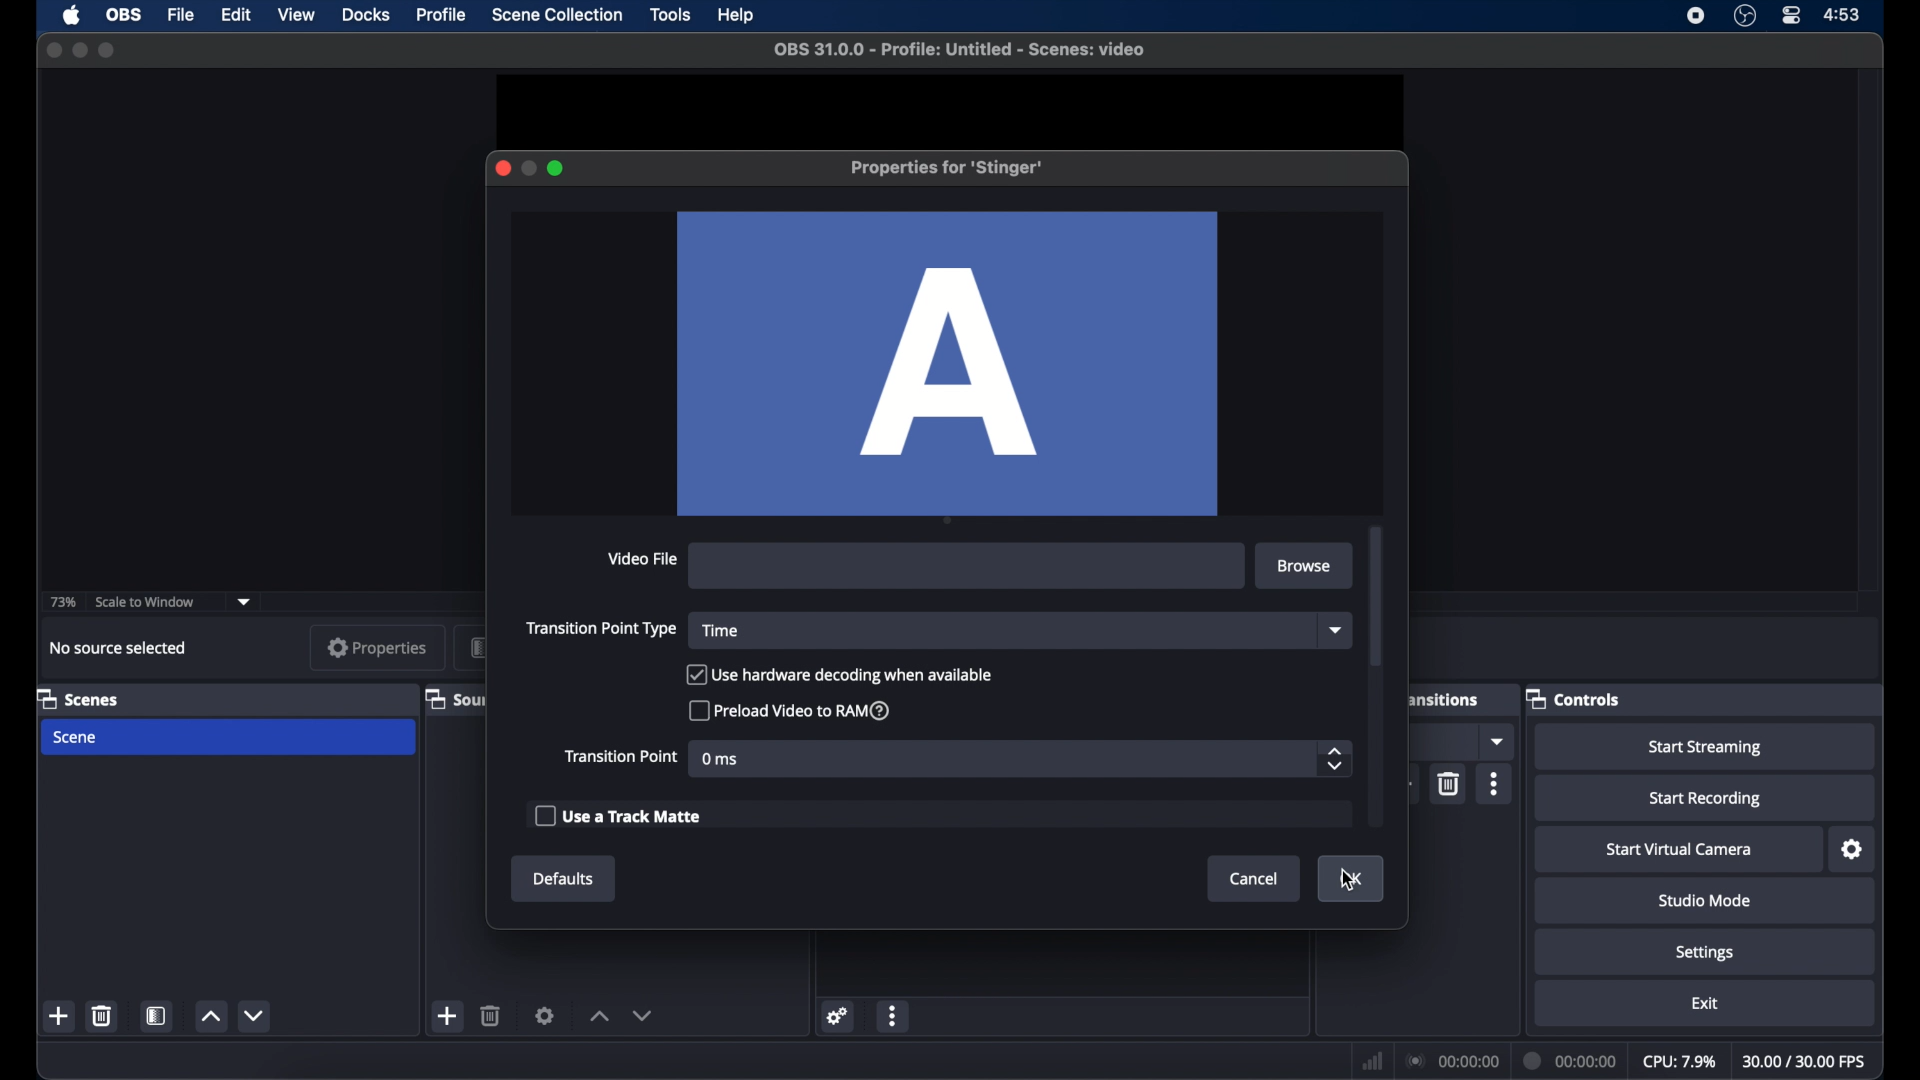 Image resolution: width=1920 pixels, height=1080 pixels. I want to click on sources, so click(455, 698).